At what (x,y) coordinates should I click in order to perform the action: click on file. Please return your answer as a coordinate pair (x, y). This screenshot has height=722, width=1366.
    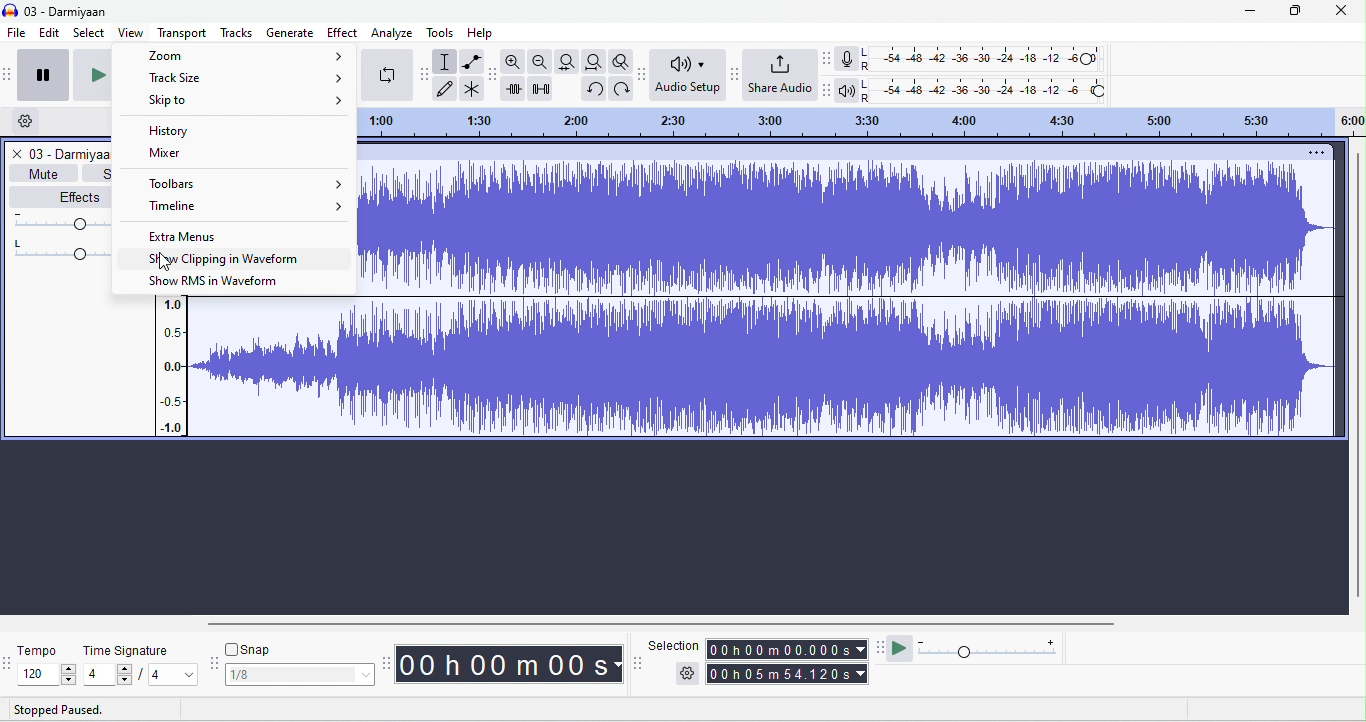
    Looking at the image, I should click on (15, 35).